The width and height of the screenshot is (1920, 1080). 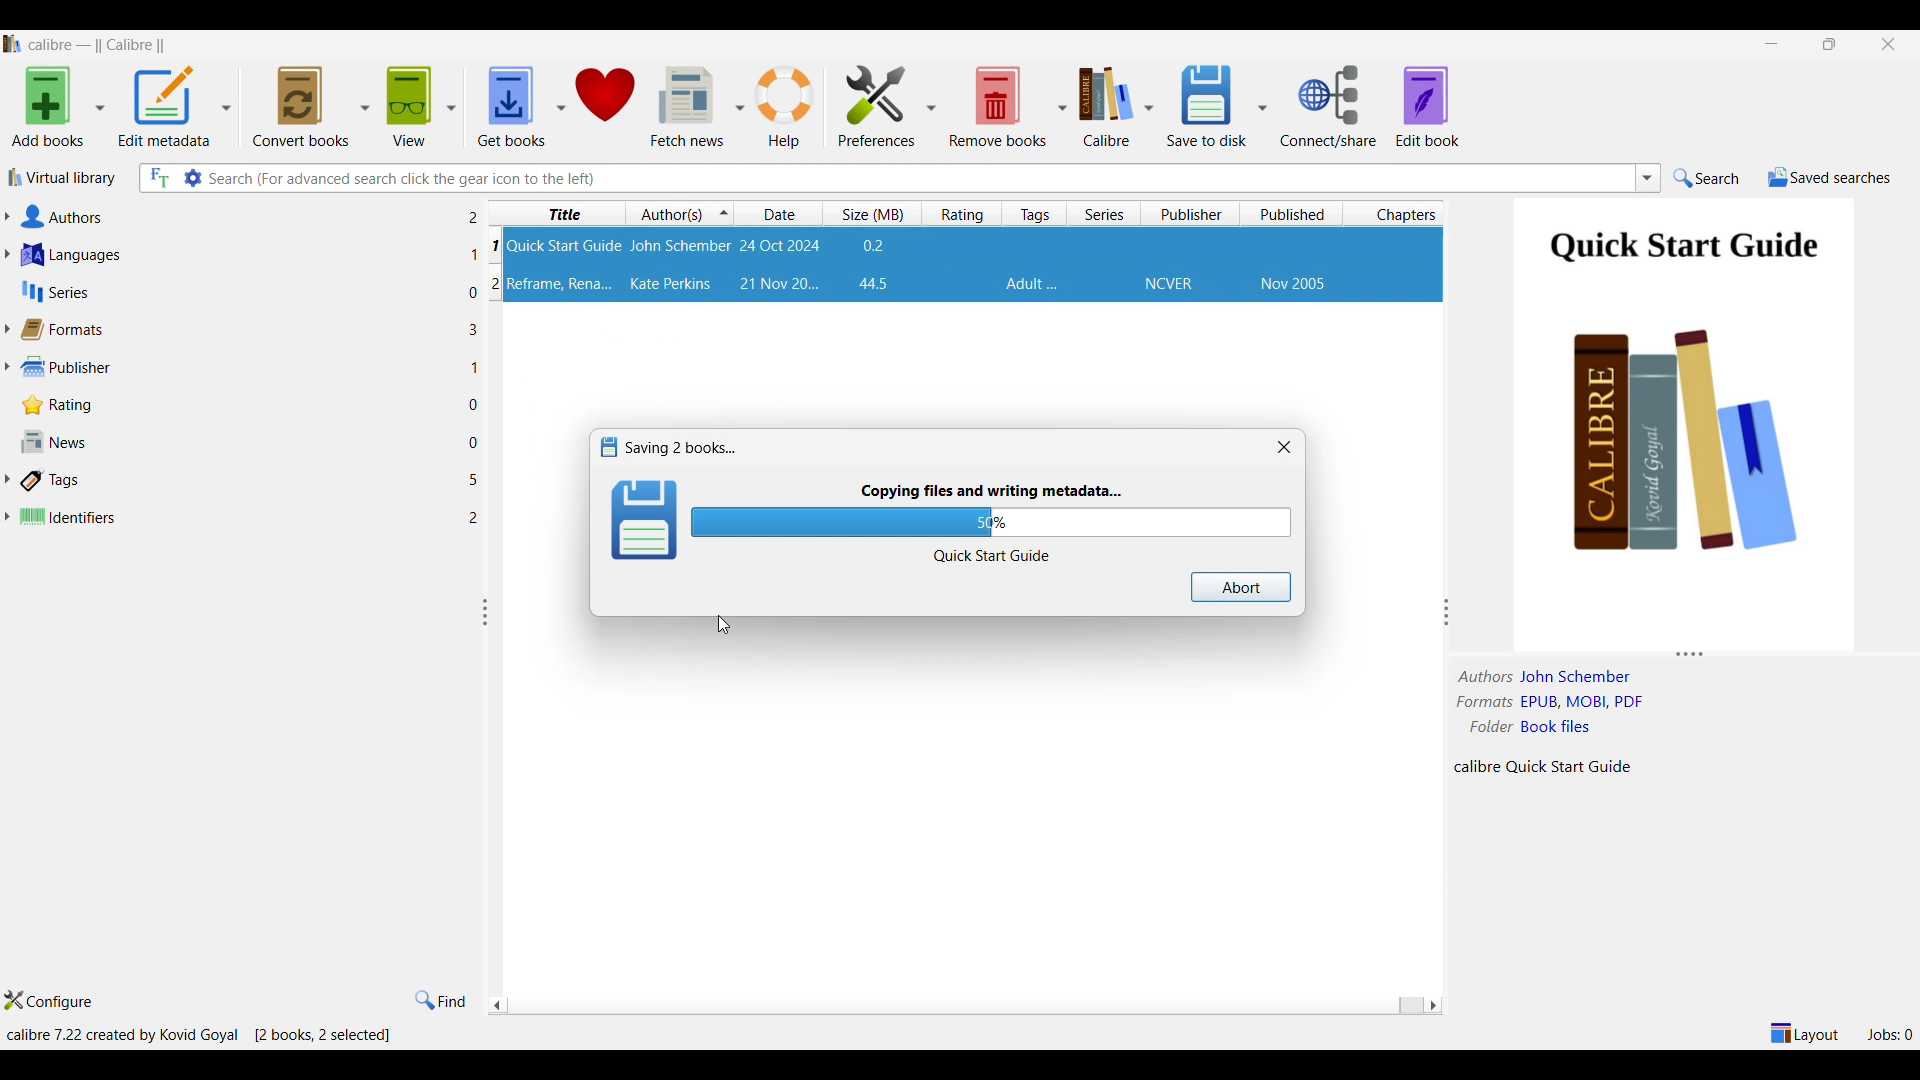 What do you see at coordinates (225, 255) in the screenshot?
I see `Languages` at bounding box center [225, 255].